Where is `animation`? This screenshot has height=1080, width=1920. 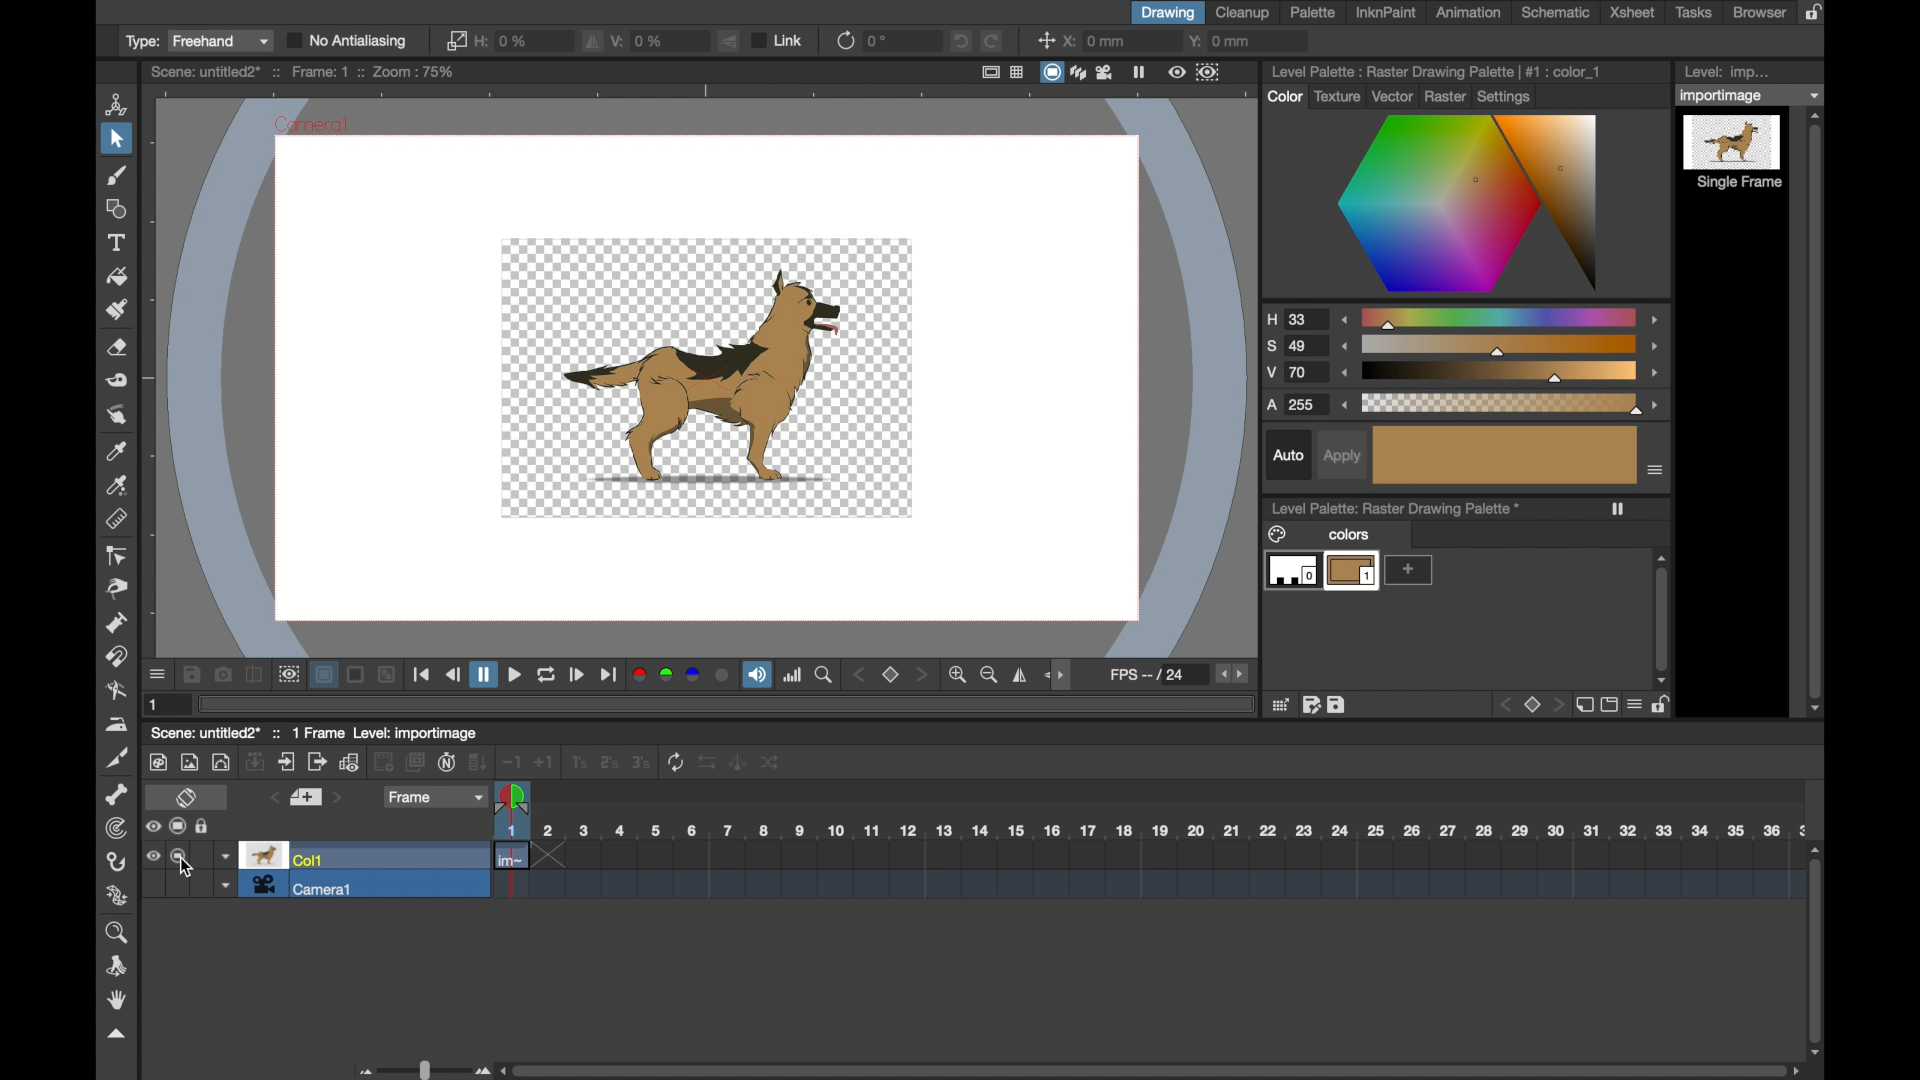 animation is located at coordinates (1470, 13).